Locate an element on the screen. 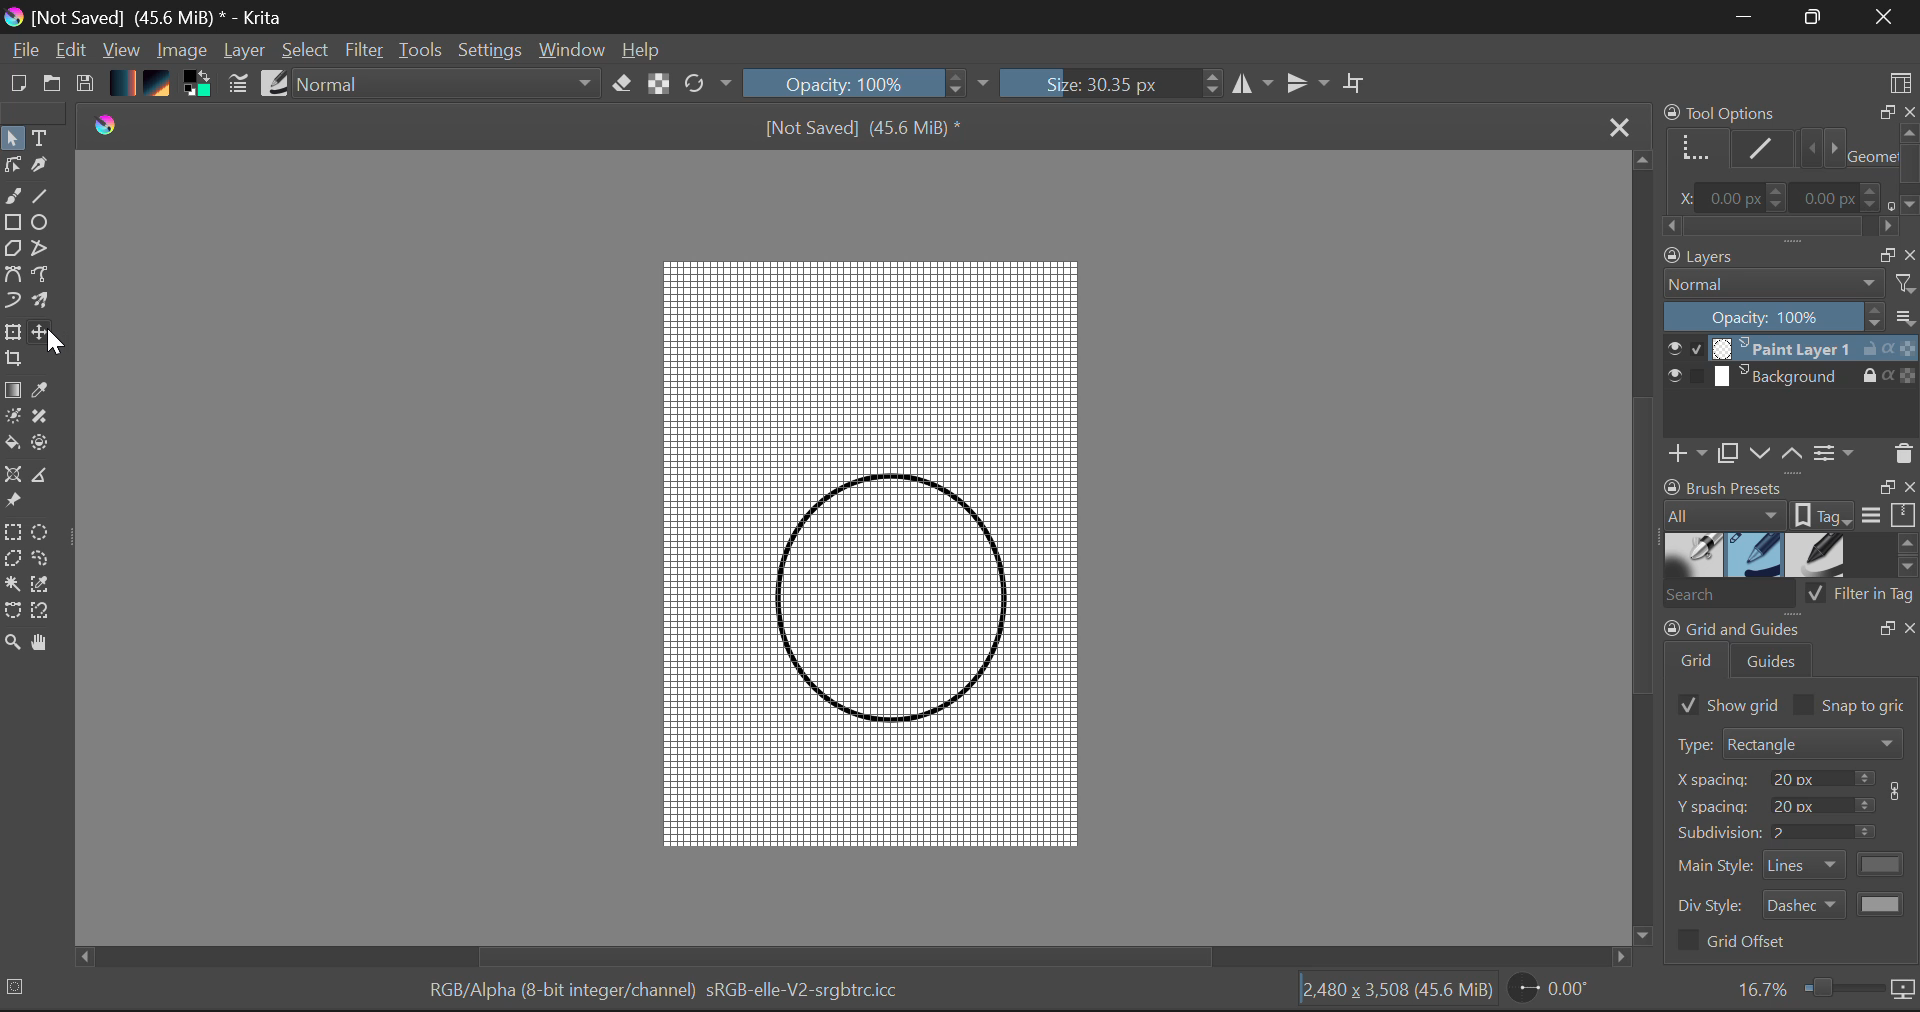  Calligraphic Tool is located at coordinates (46, 168).